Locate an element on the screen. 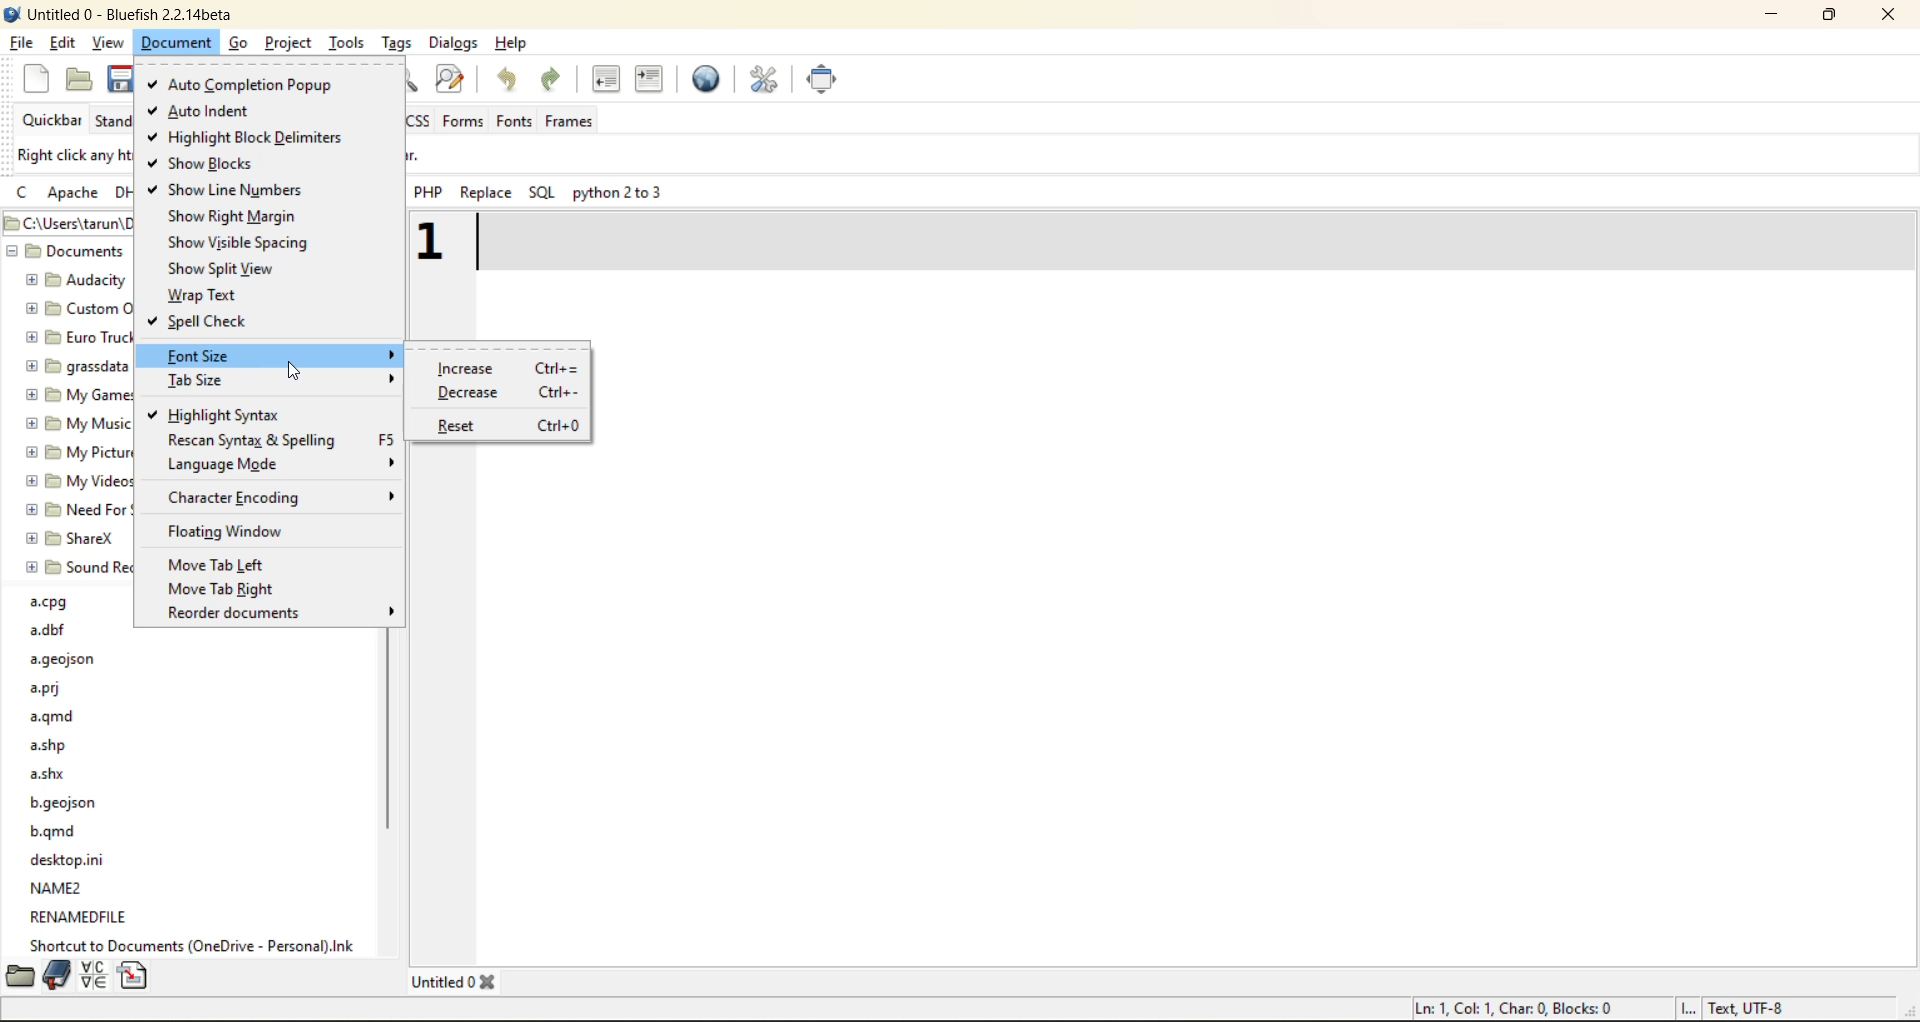  file is located at coordinates (20, 42).